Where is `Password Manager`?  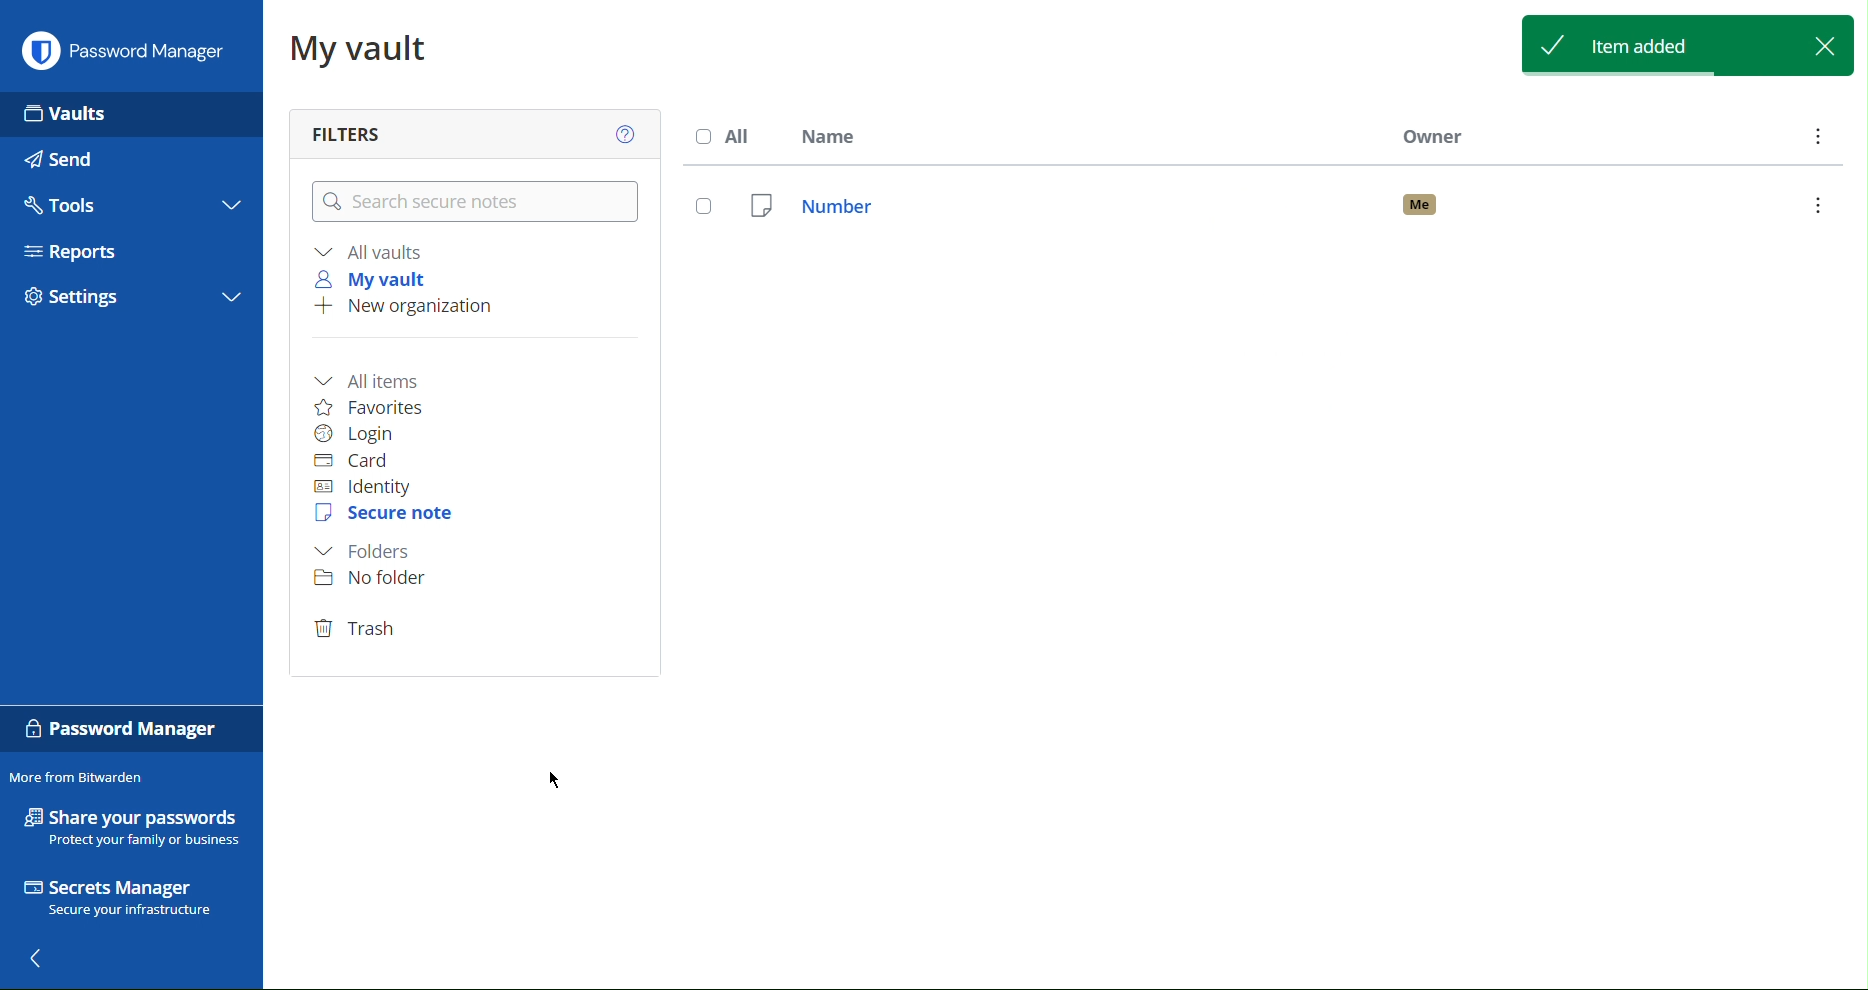 Password Manager is located at coordinates (125, 47).